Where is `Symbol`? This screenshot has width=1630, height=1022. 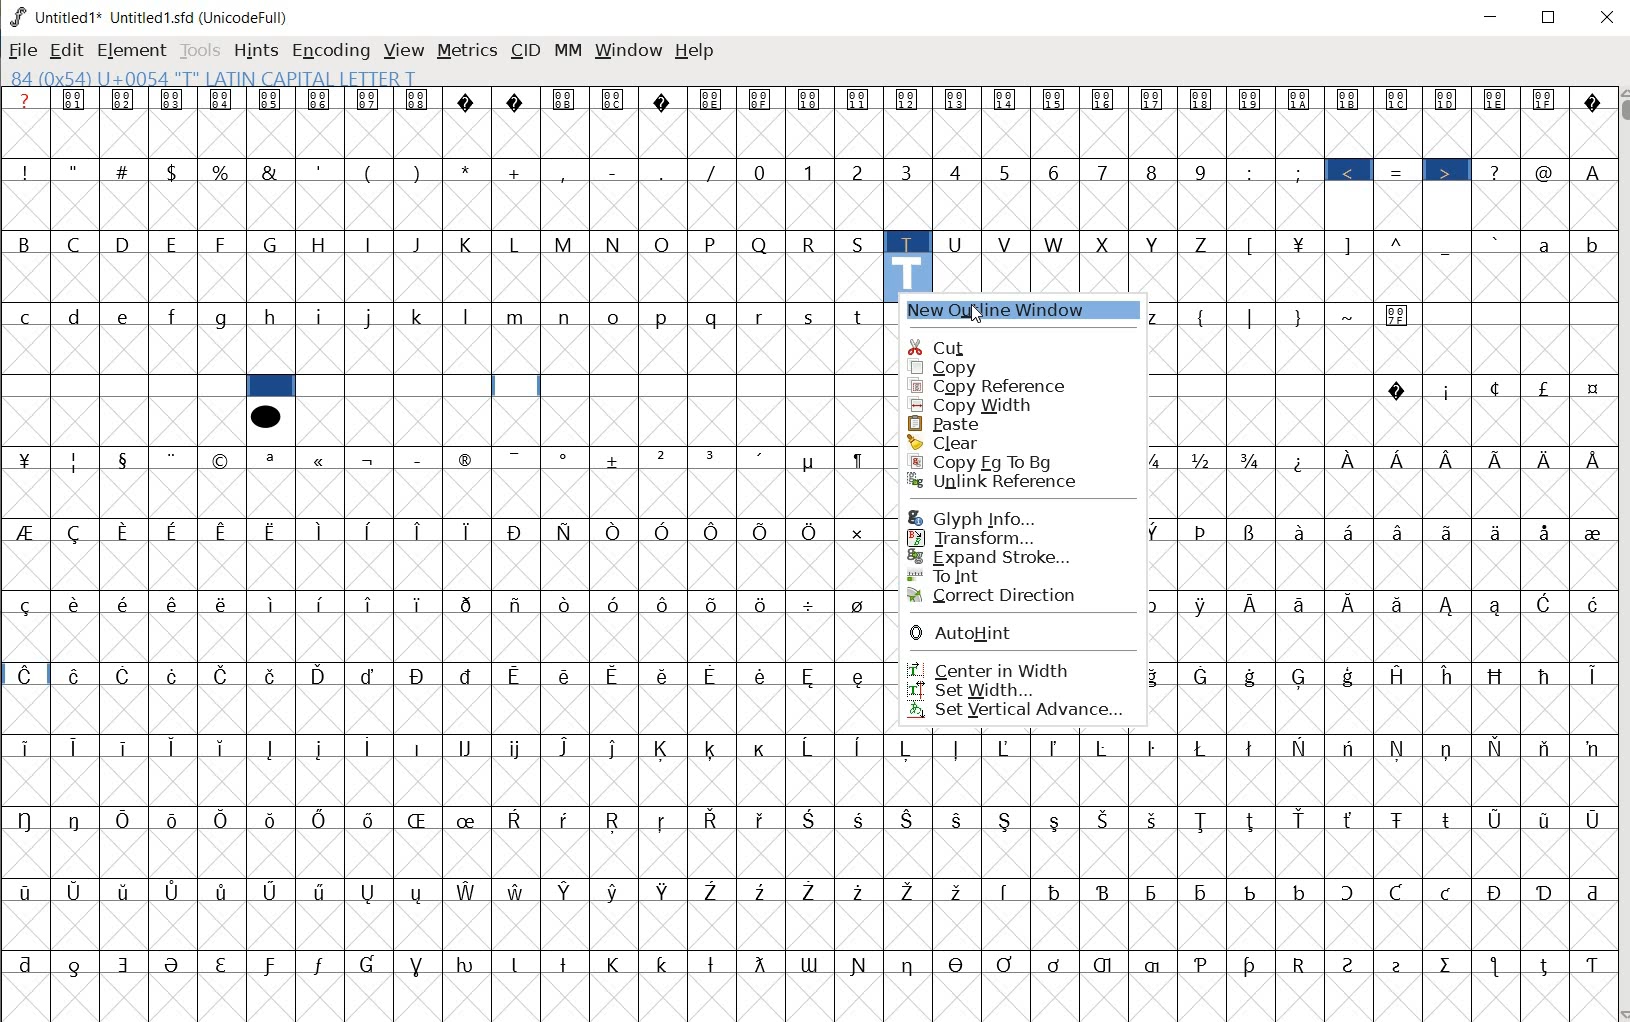 Symbol is located at coordinates (812, 748).